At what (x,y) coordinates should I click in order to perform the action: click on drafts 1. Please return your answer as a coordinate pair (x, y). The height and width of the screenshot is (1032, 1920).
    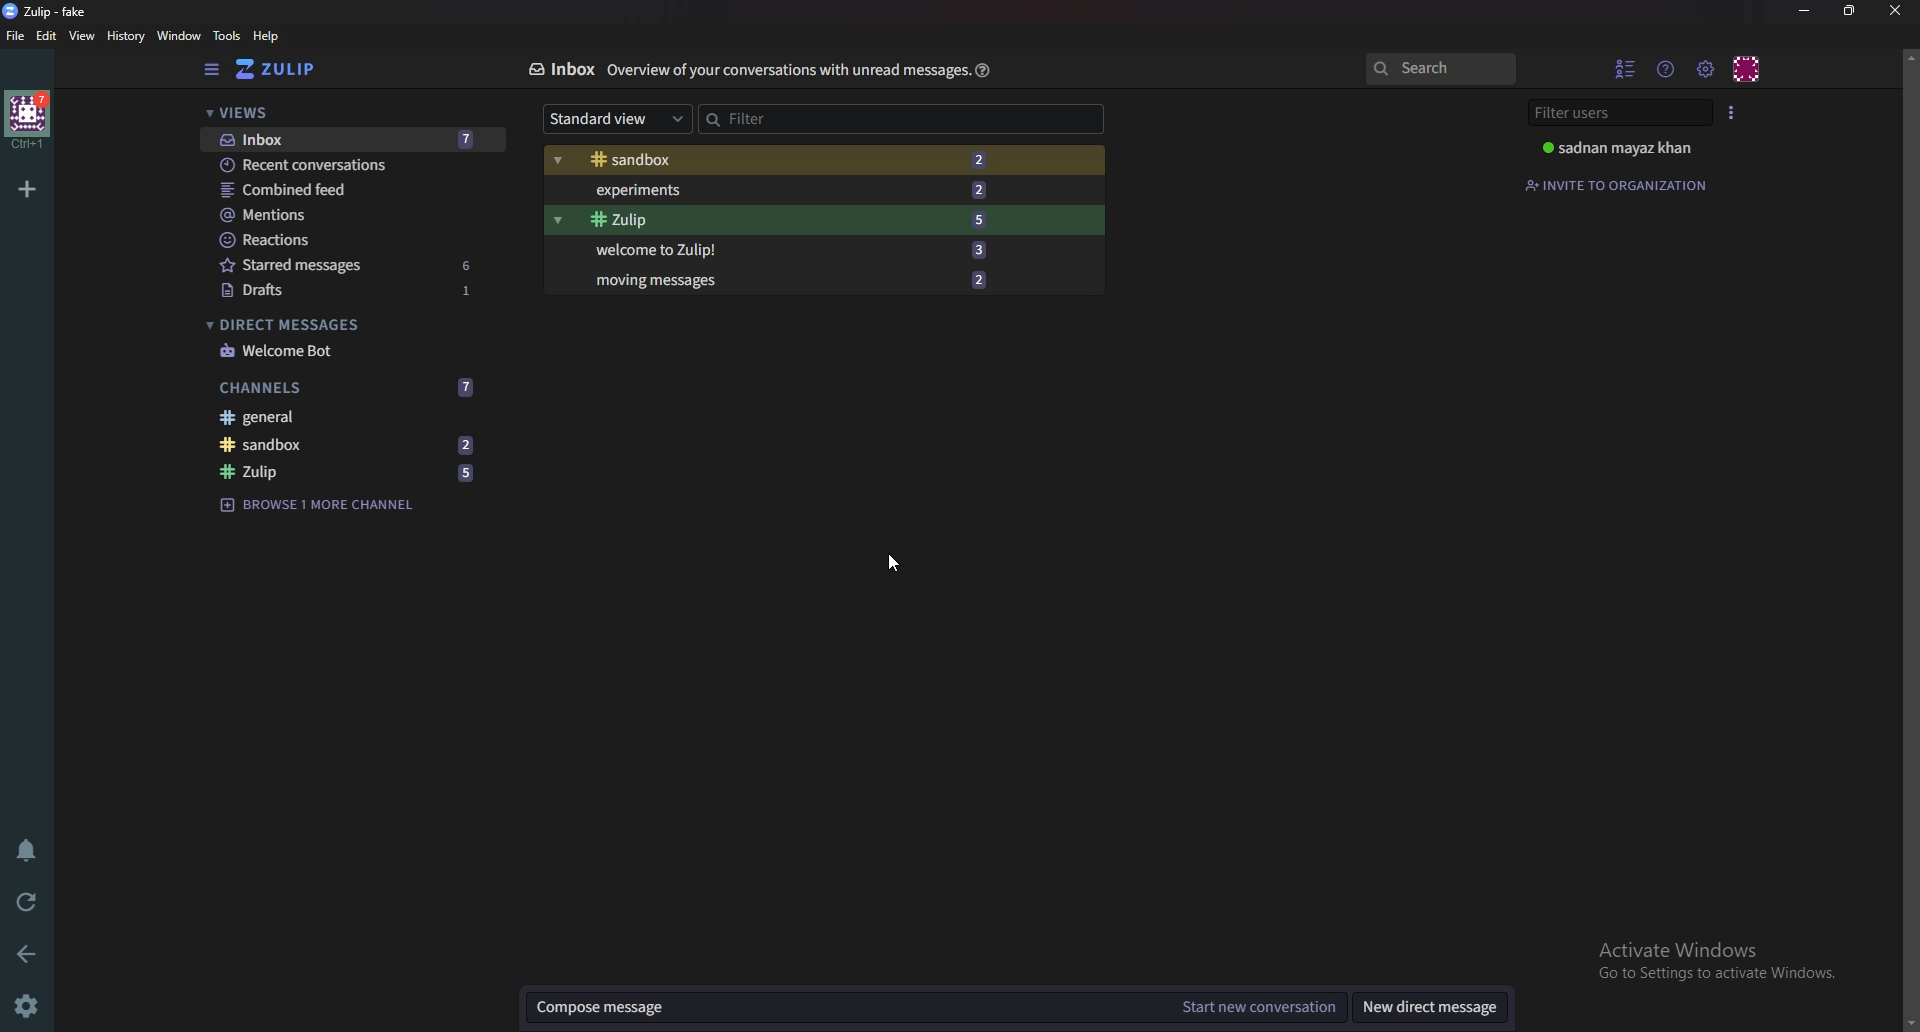
    Looking at the image, I should click on (355, 291).